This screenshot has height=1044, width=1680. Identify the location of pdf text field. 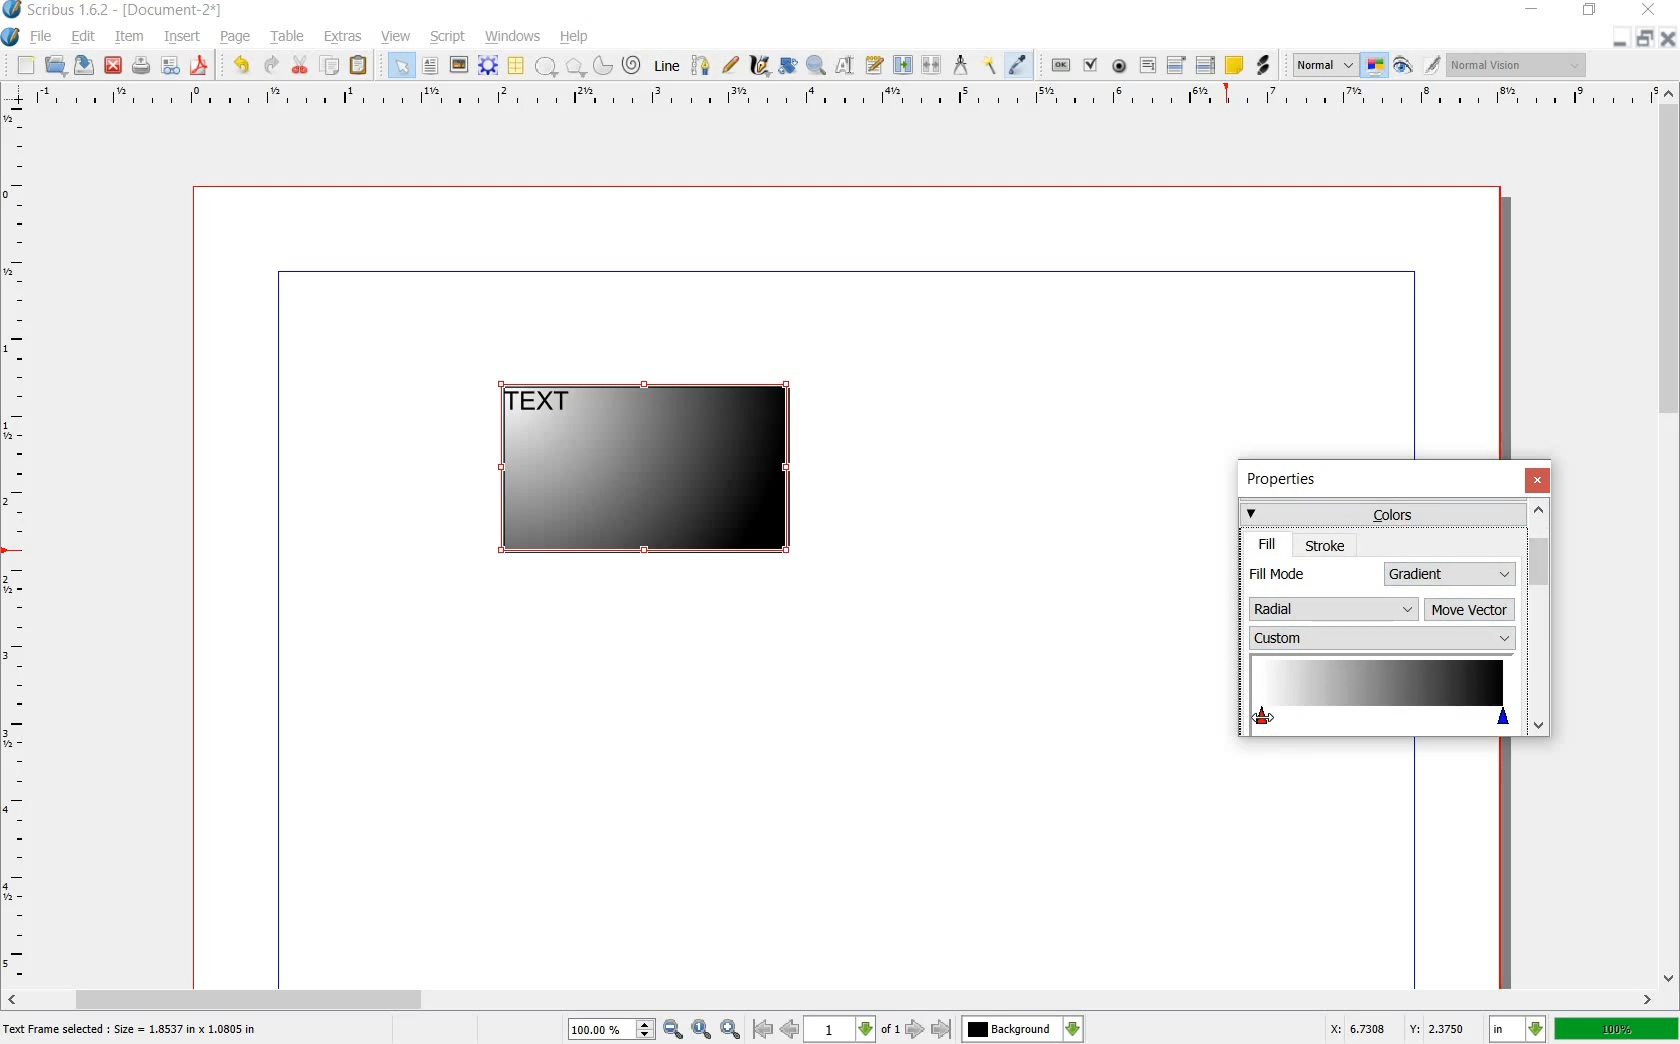
(1147, 65).